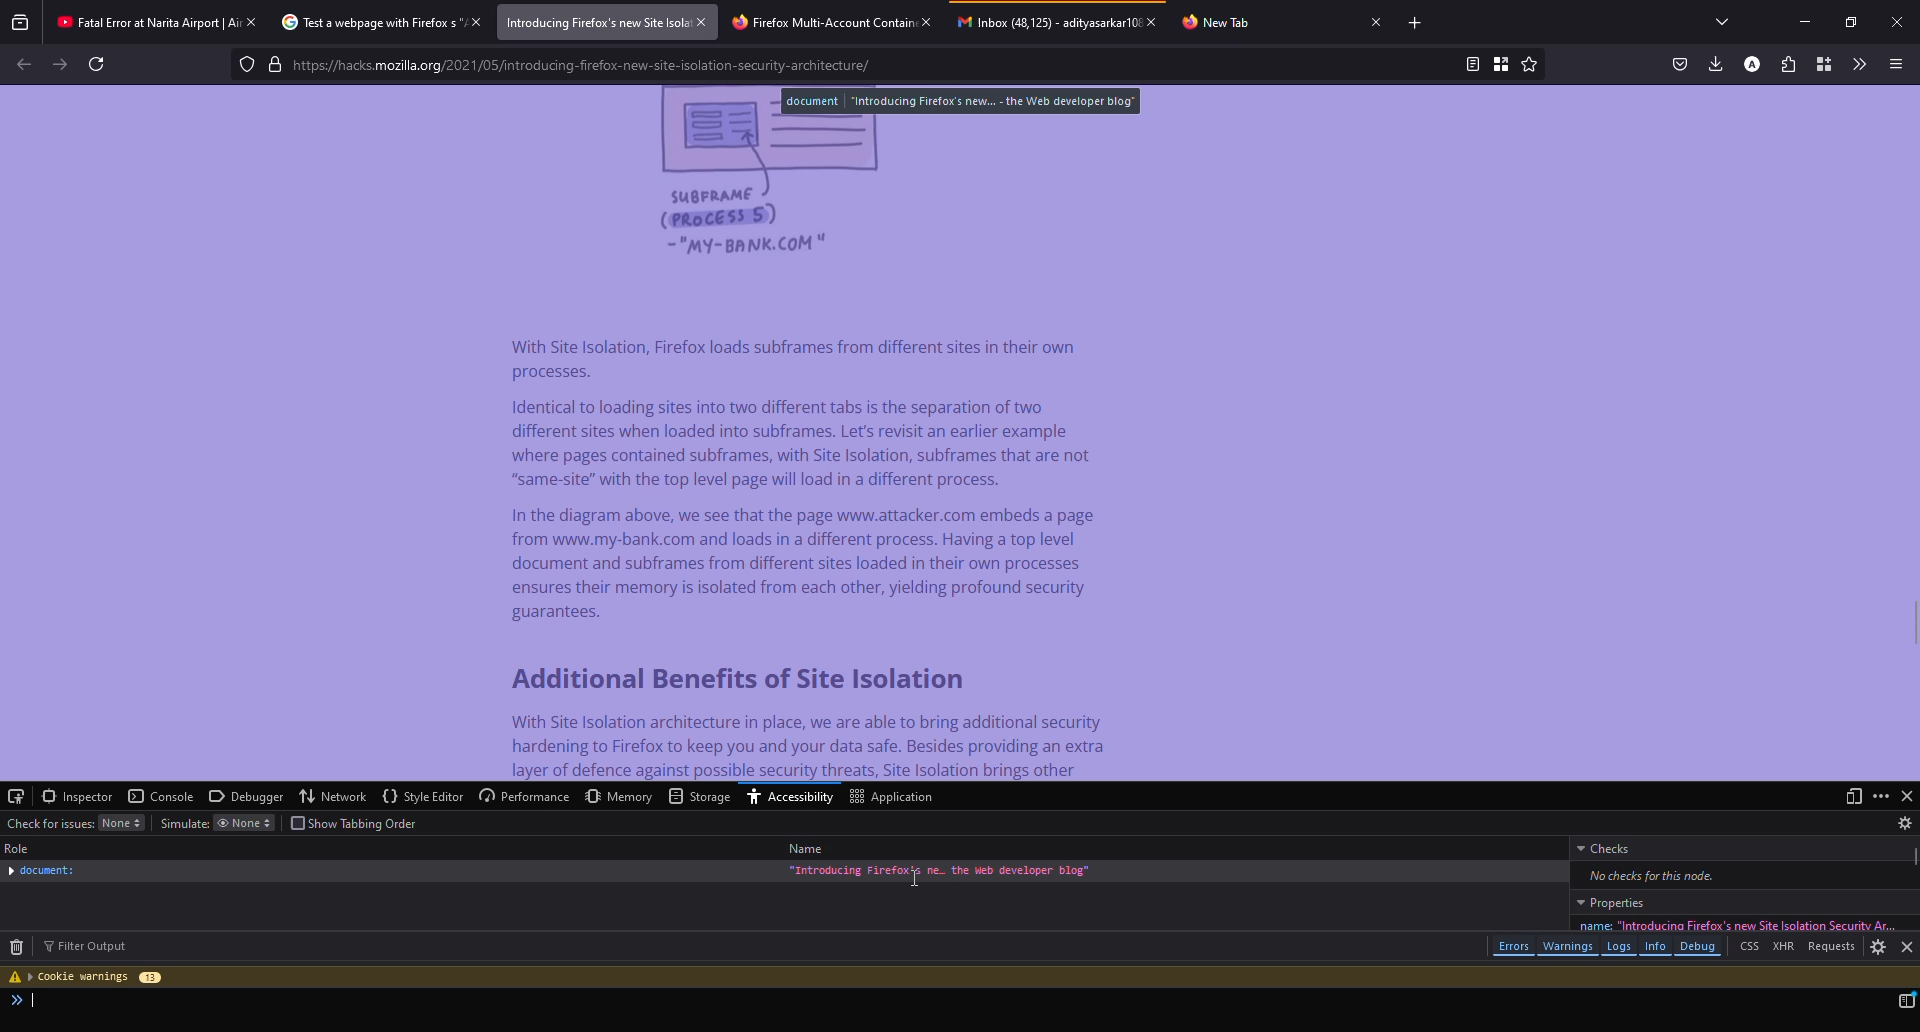  Describe the element at coordinates (1609, 903) in the screenshot. I see `properties` at that location.